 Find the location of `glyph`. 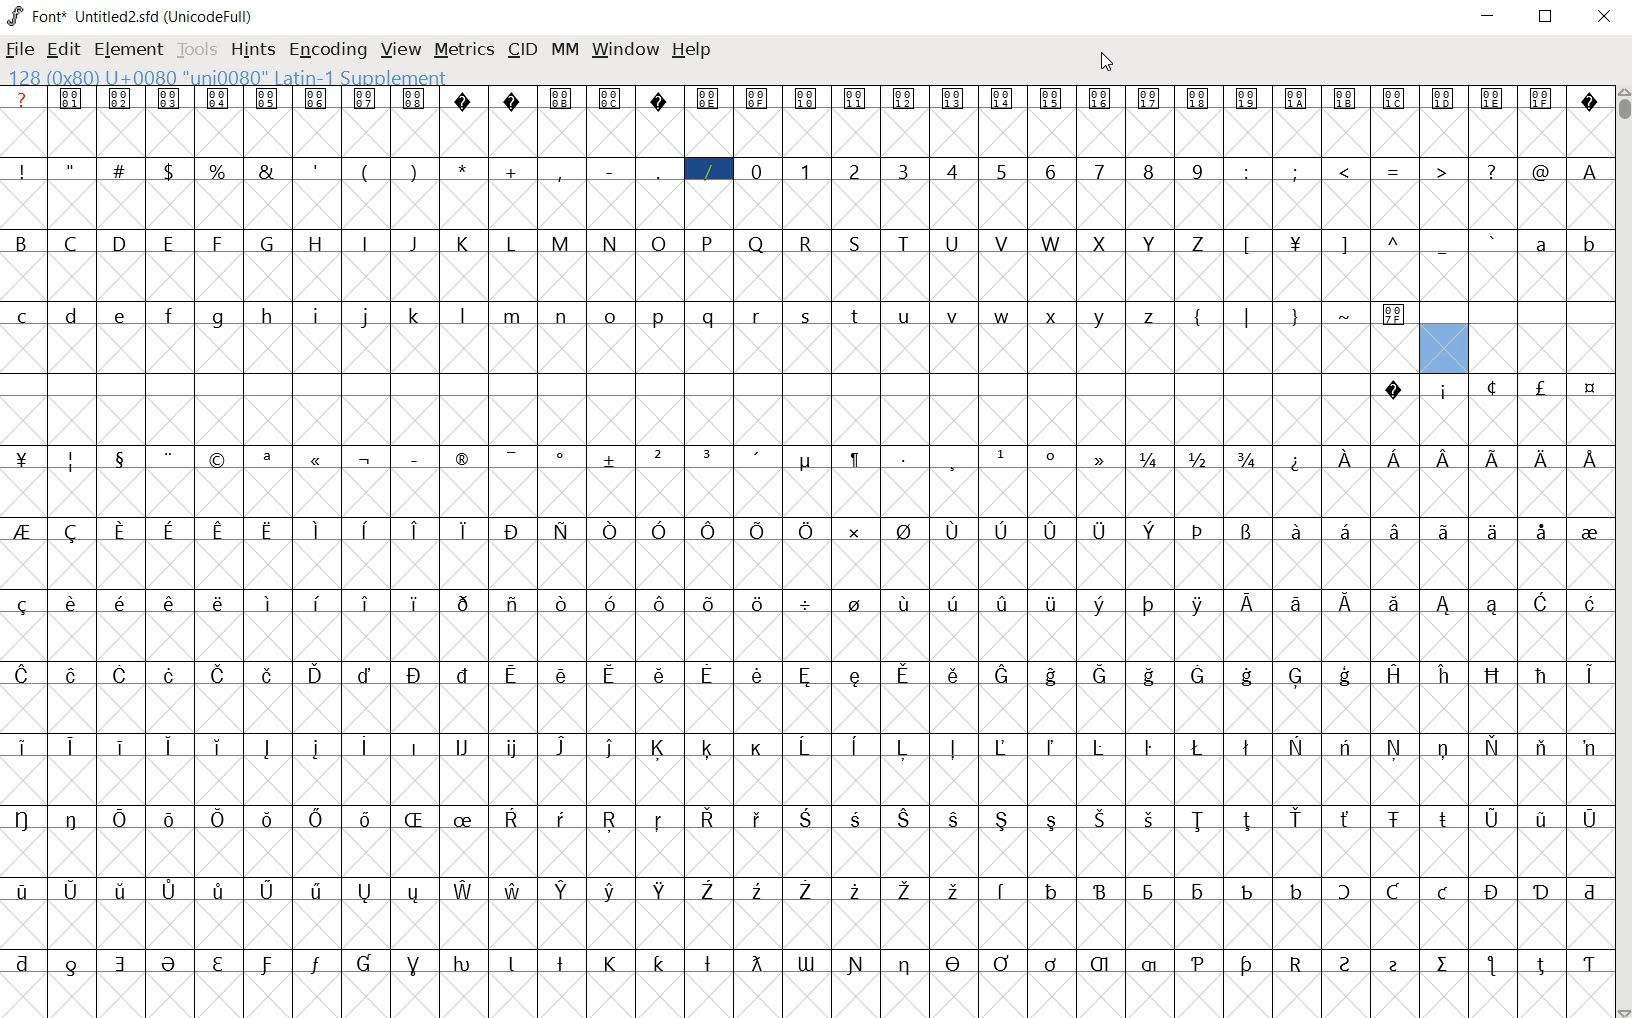

glyph is located at coordinates (267, 890).